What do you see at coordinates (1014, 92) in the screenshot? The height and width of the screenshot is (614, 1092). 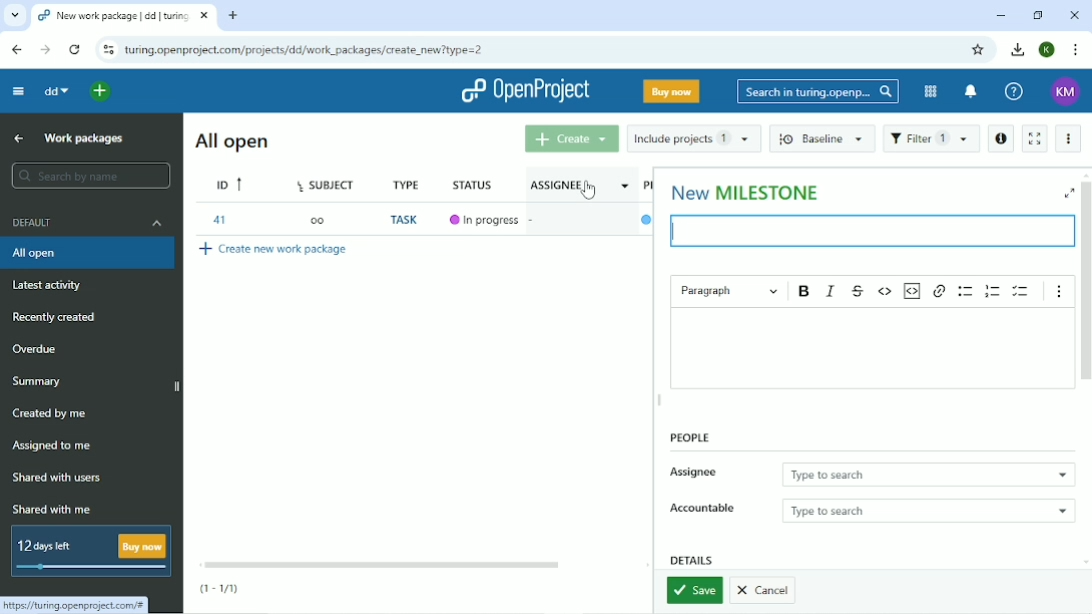 I see `Help` at bounding box center [1014, 92].